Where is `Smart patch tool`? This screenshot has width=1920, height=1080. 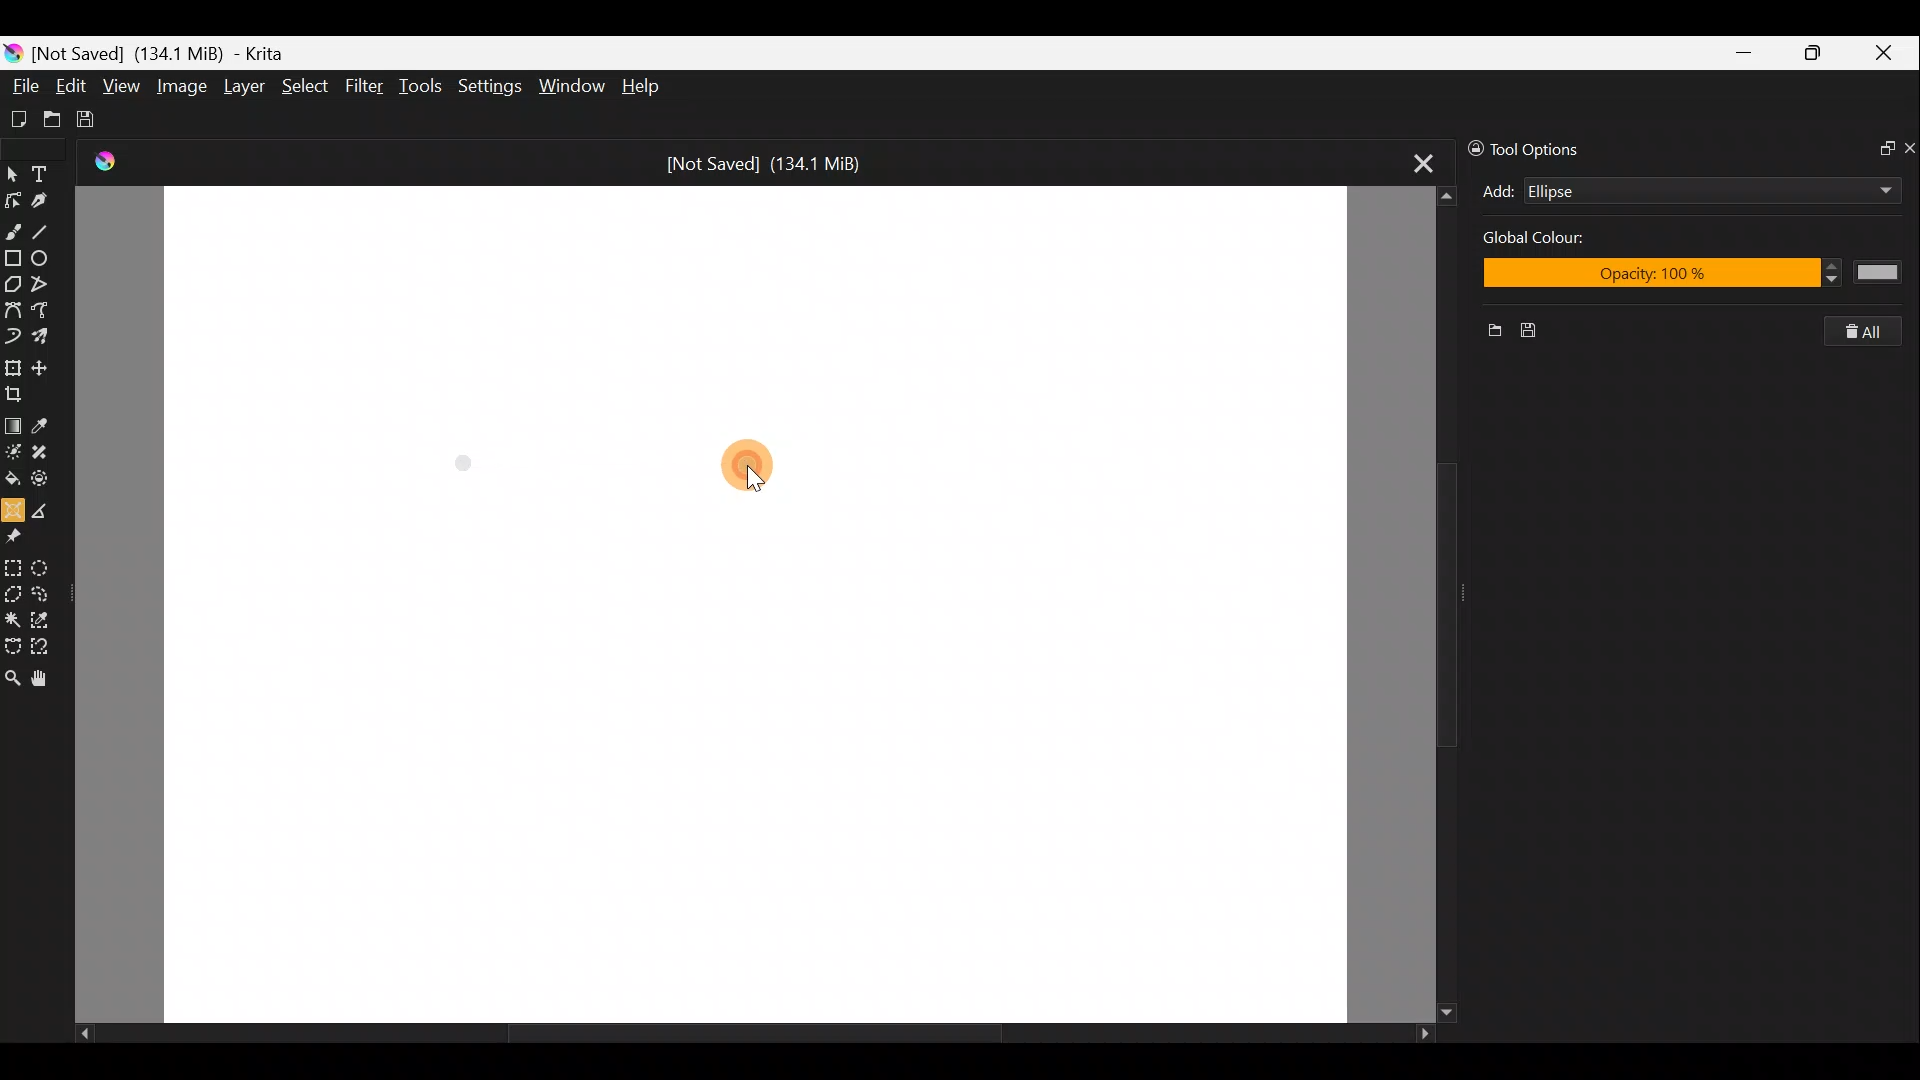
Smart patch tool is located at coordinates (49, 455).